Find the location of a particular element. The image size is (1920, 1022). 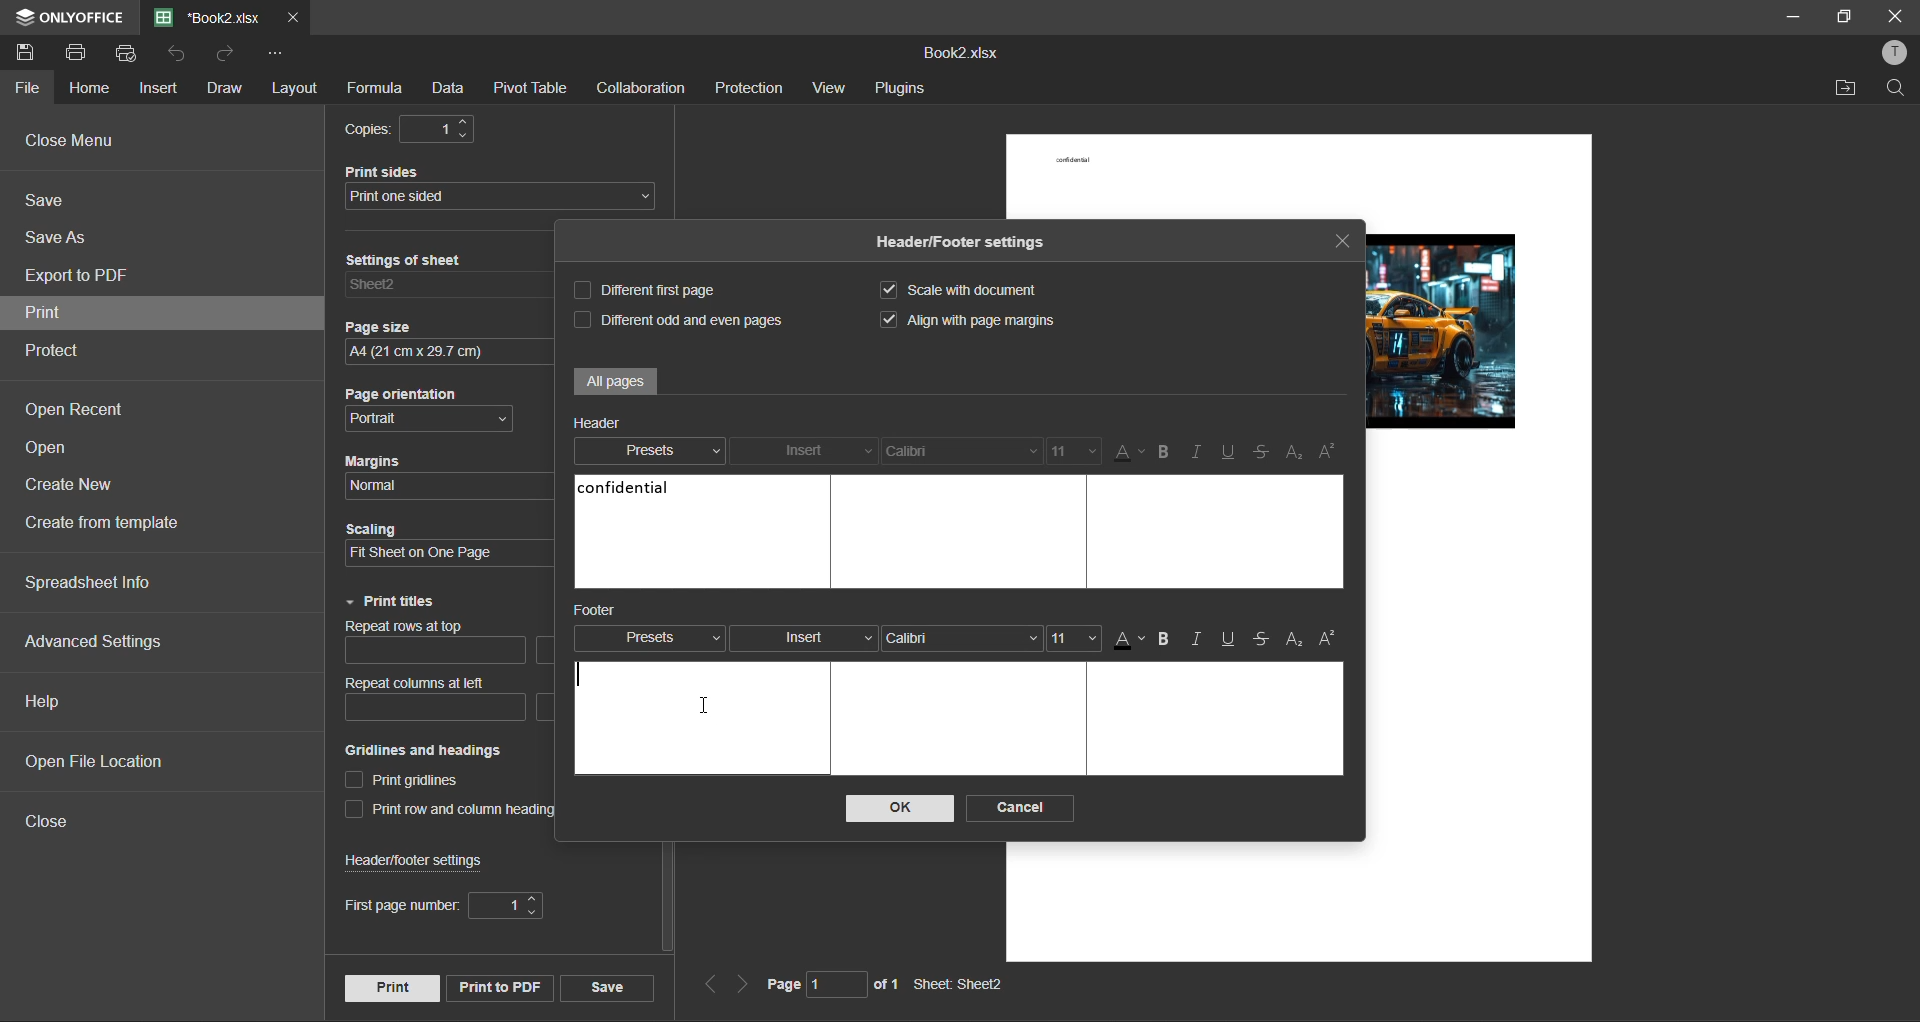

Gridlines and headings is located at coordinates (426, 750).